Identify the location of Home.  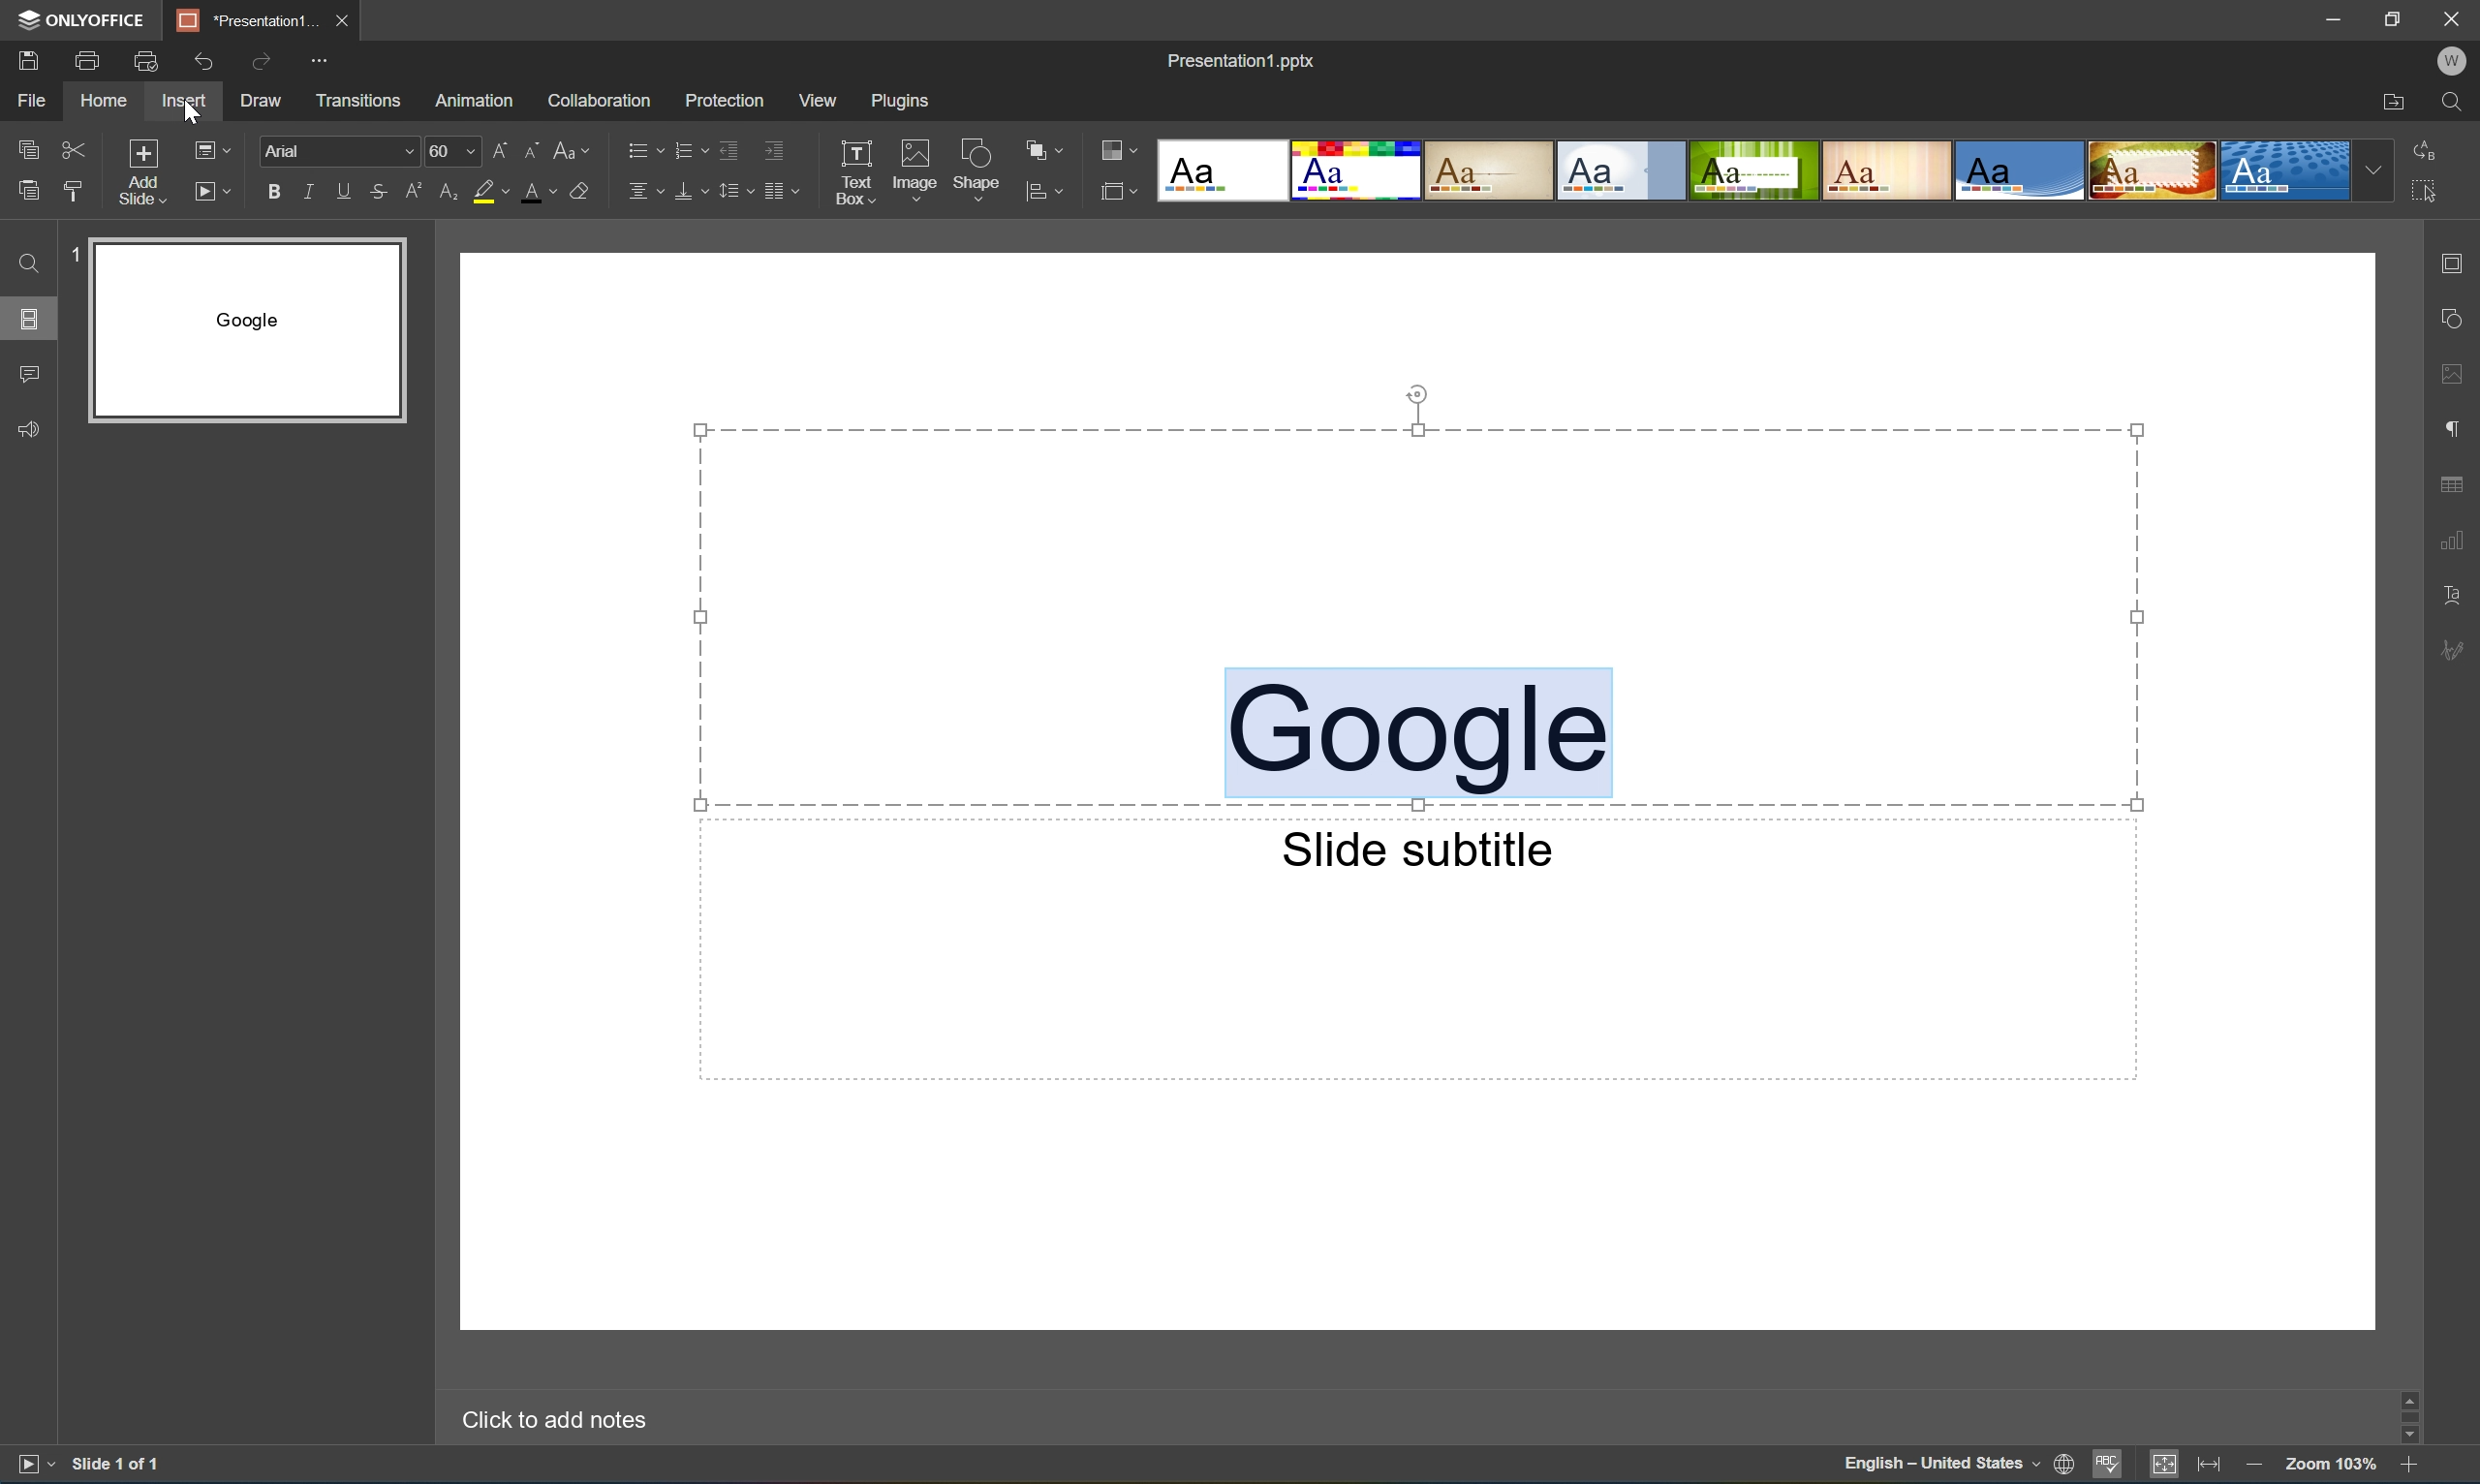
(108, 100).